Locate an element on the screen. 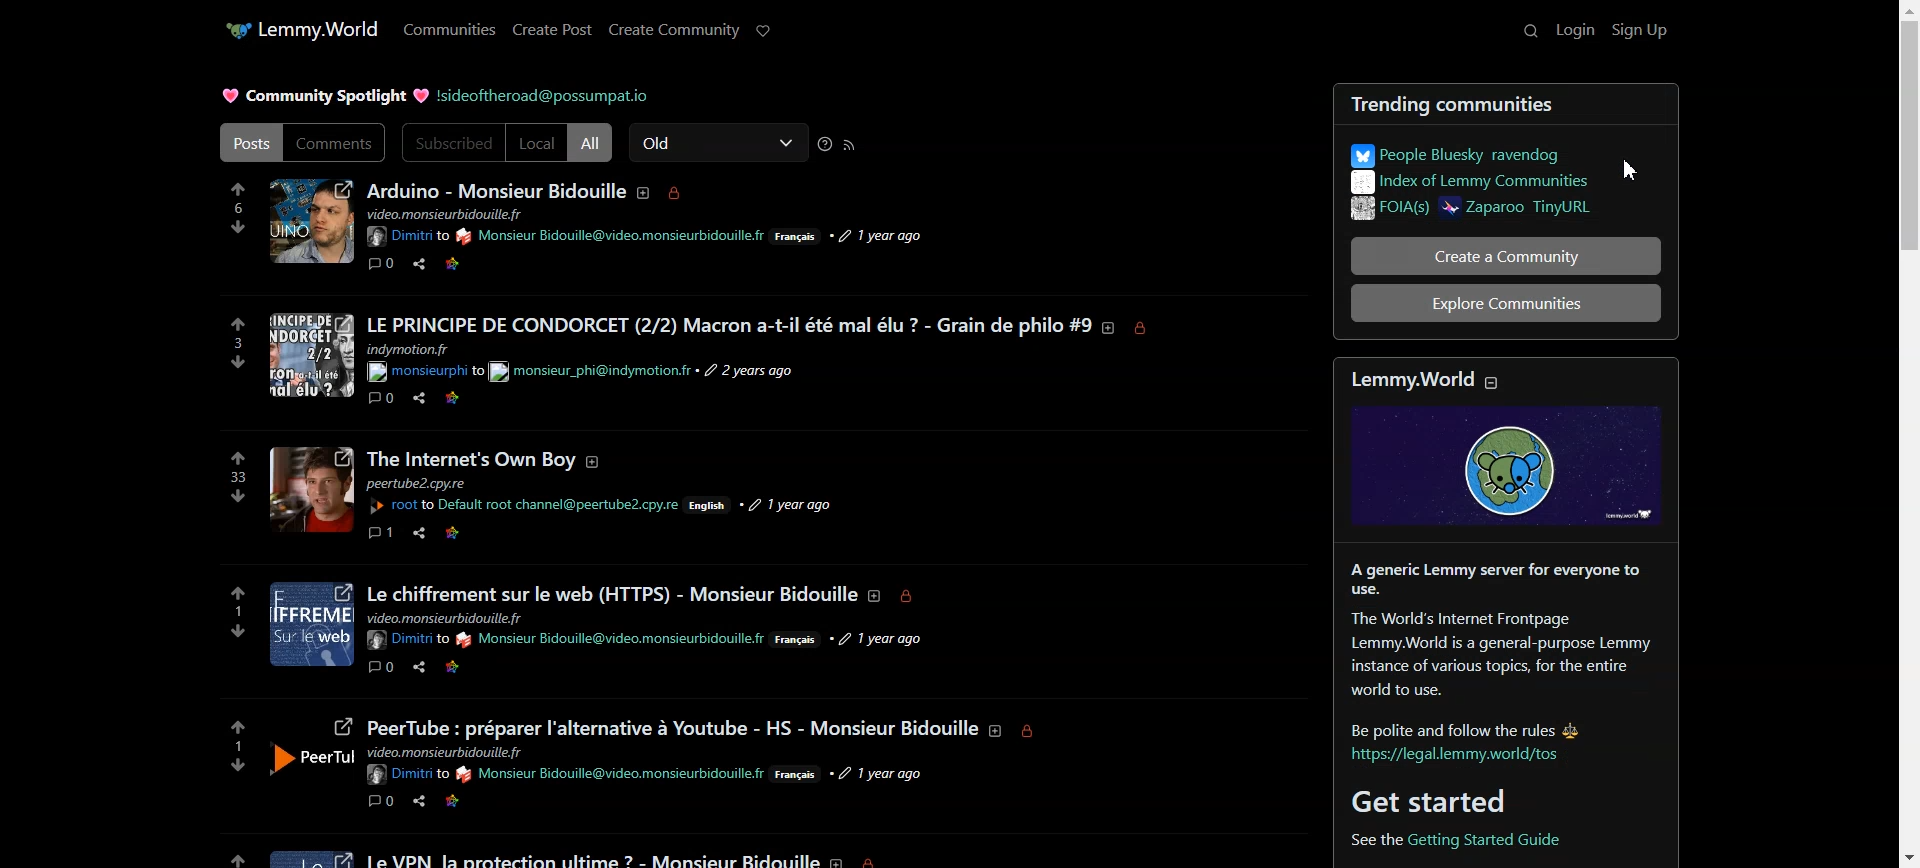 This screenshot has height=868, width=1920. locked is located at coordinates (1147, 329).